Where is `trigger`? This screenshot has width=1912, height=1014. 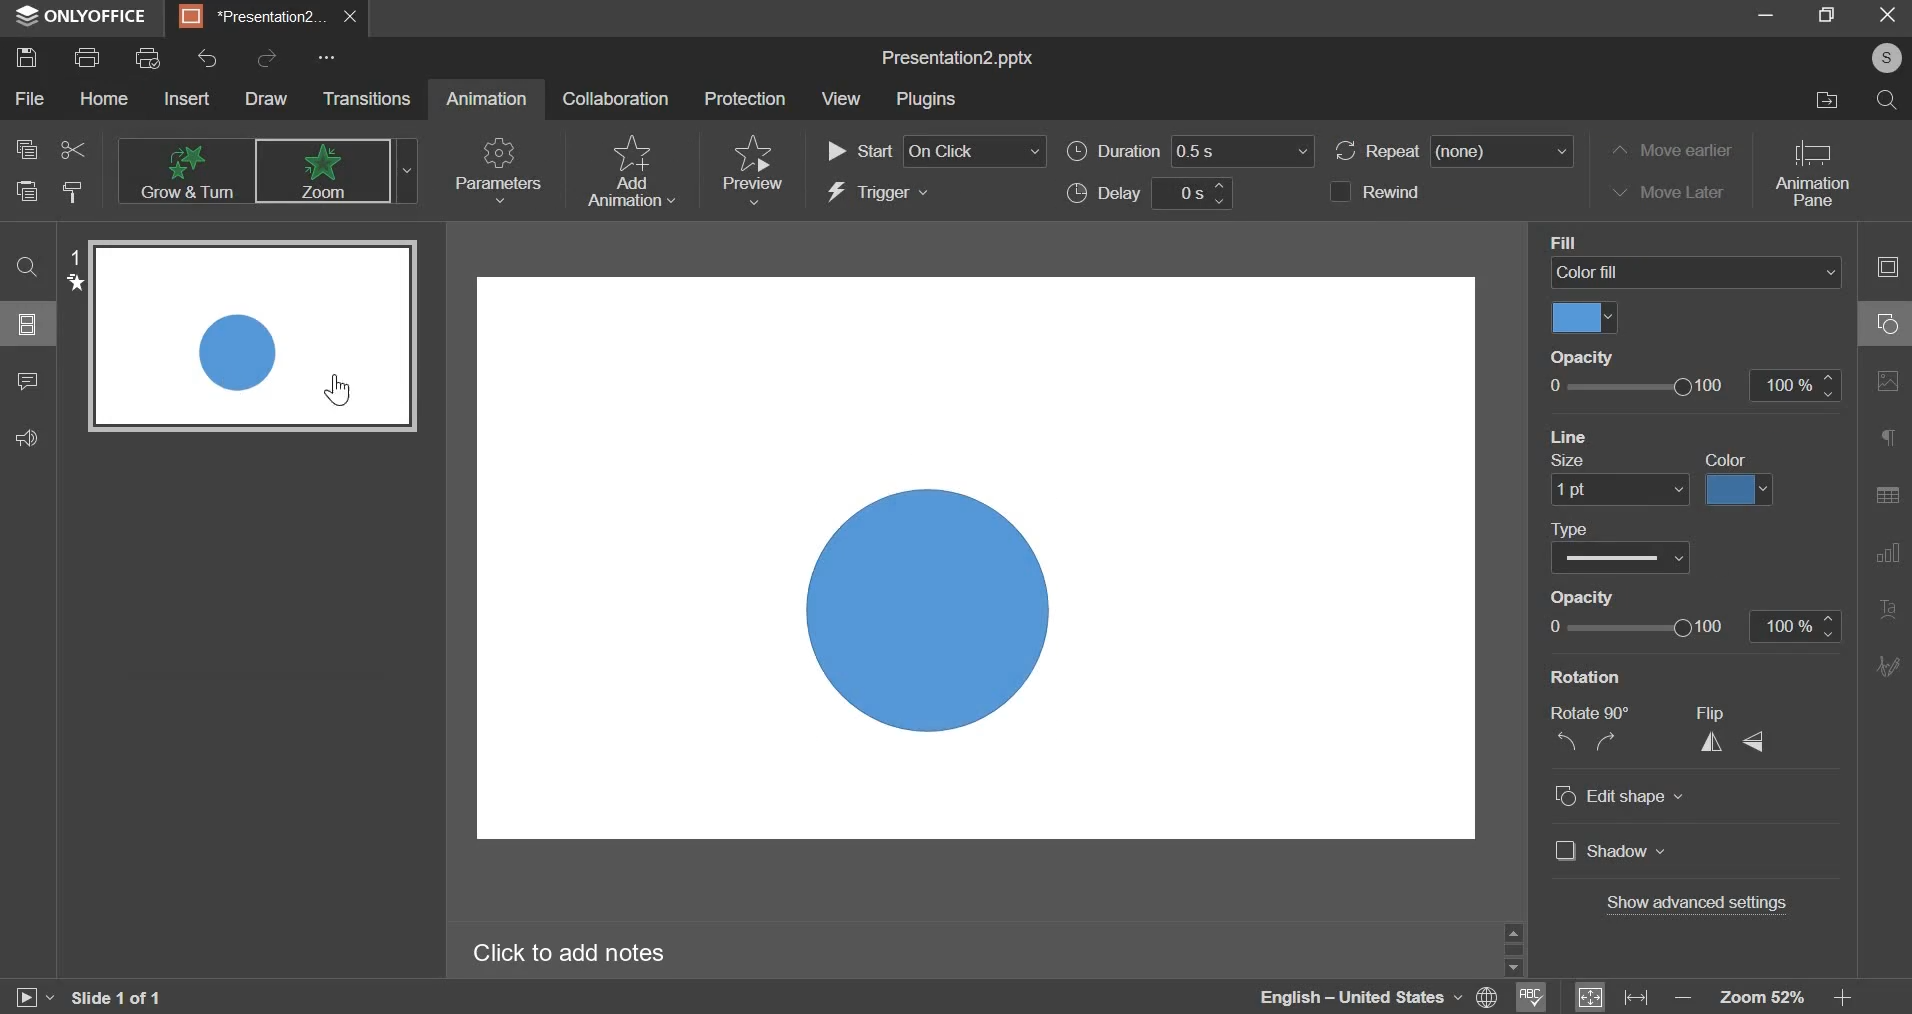
trigger is located at coordinates (877, 193).